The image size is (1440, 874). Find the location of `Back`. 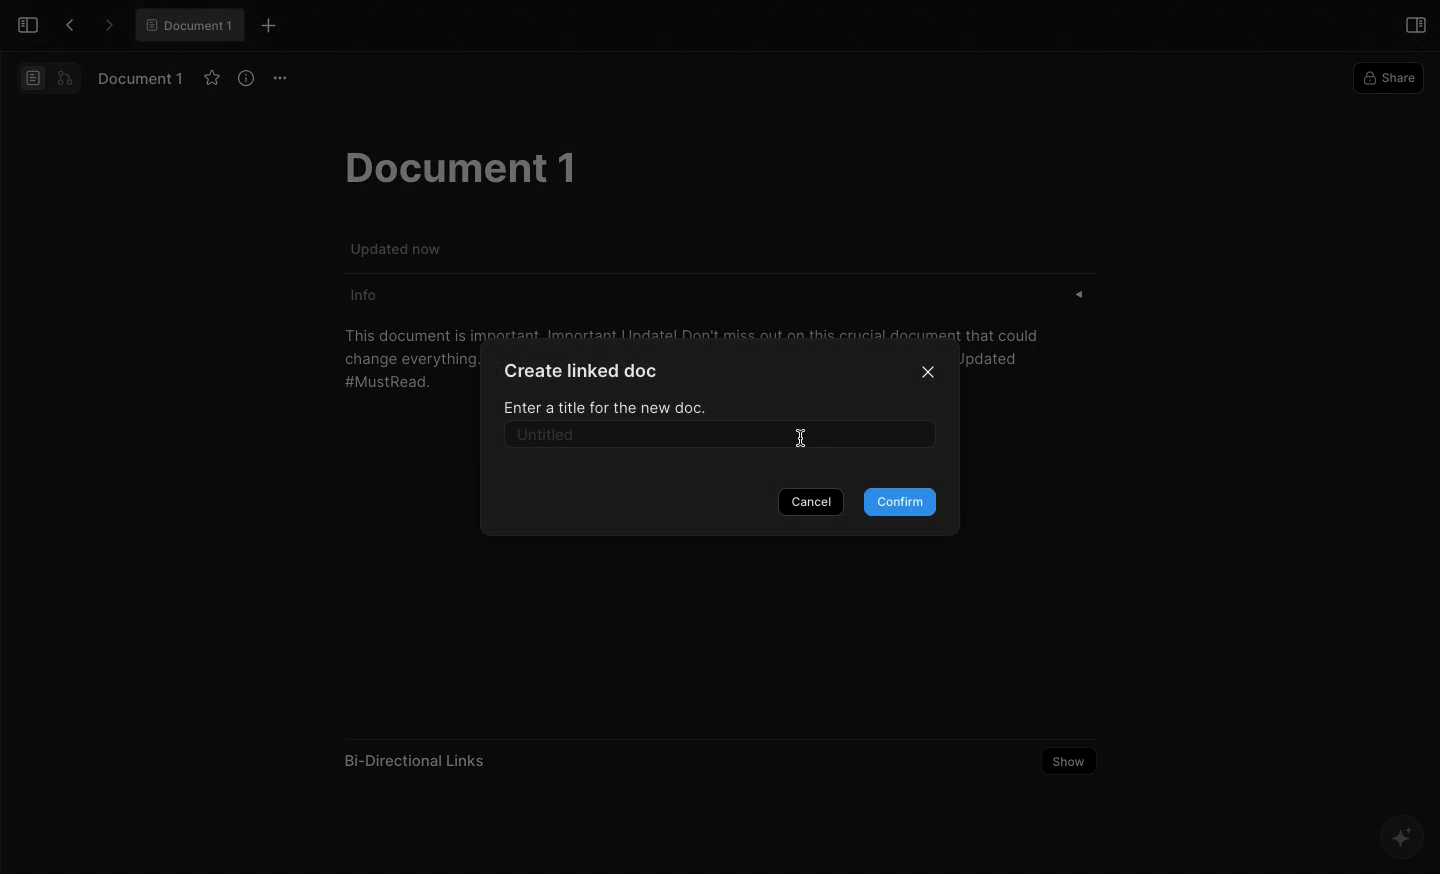

Back is located at coordinates (64, 24).